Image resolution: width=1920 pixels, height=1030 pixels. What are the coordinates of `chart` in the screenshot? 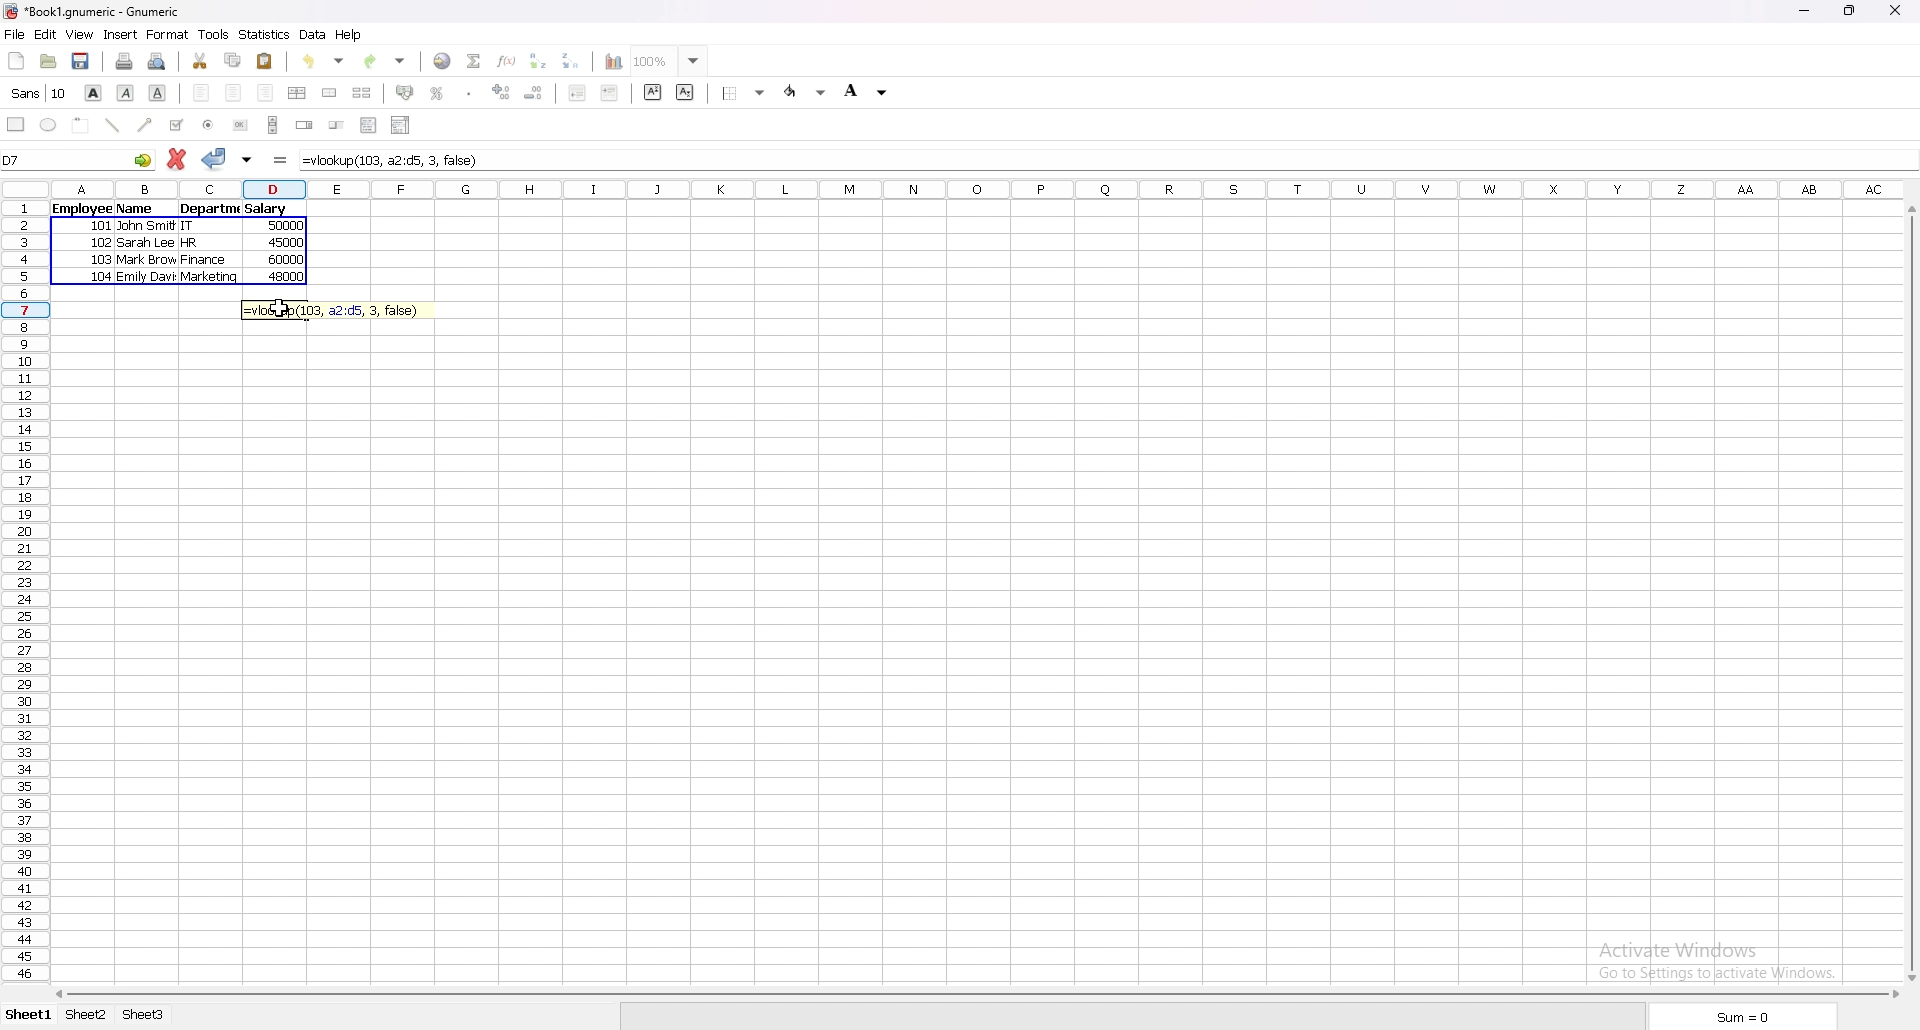 It's located at (614, 62).